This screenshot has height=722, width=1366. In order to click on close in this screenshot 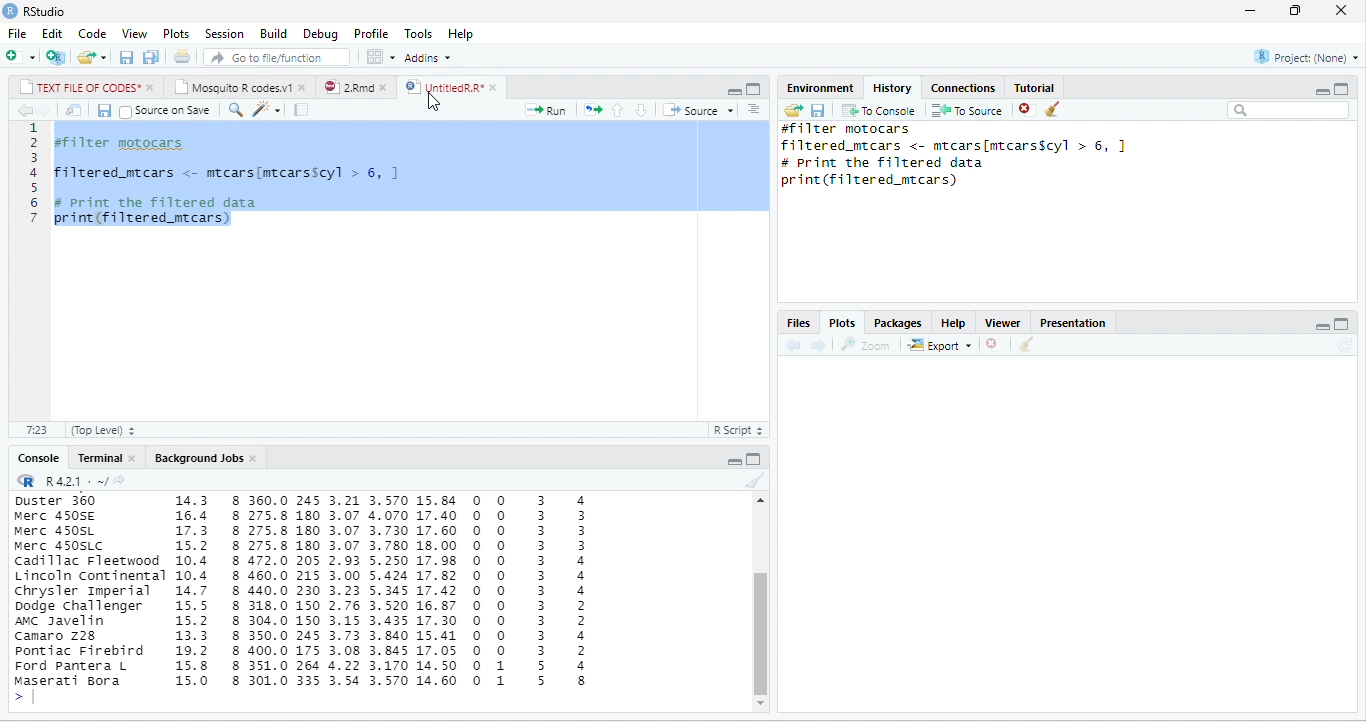, I will do `click(153, 87)`.